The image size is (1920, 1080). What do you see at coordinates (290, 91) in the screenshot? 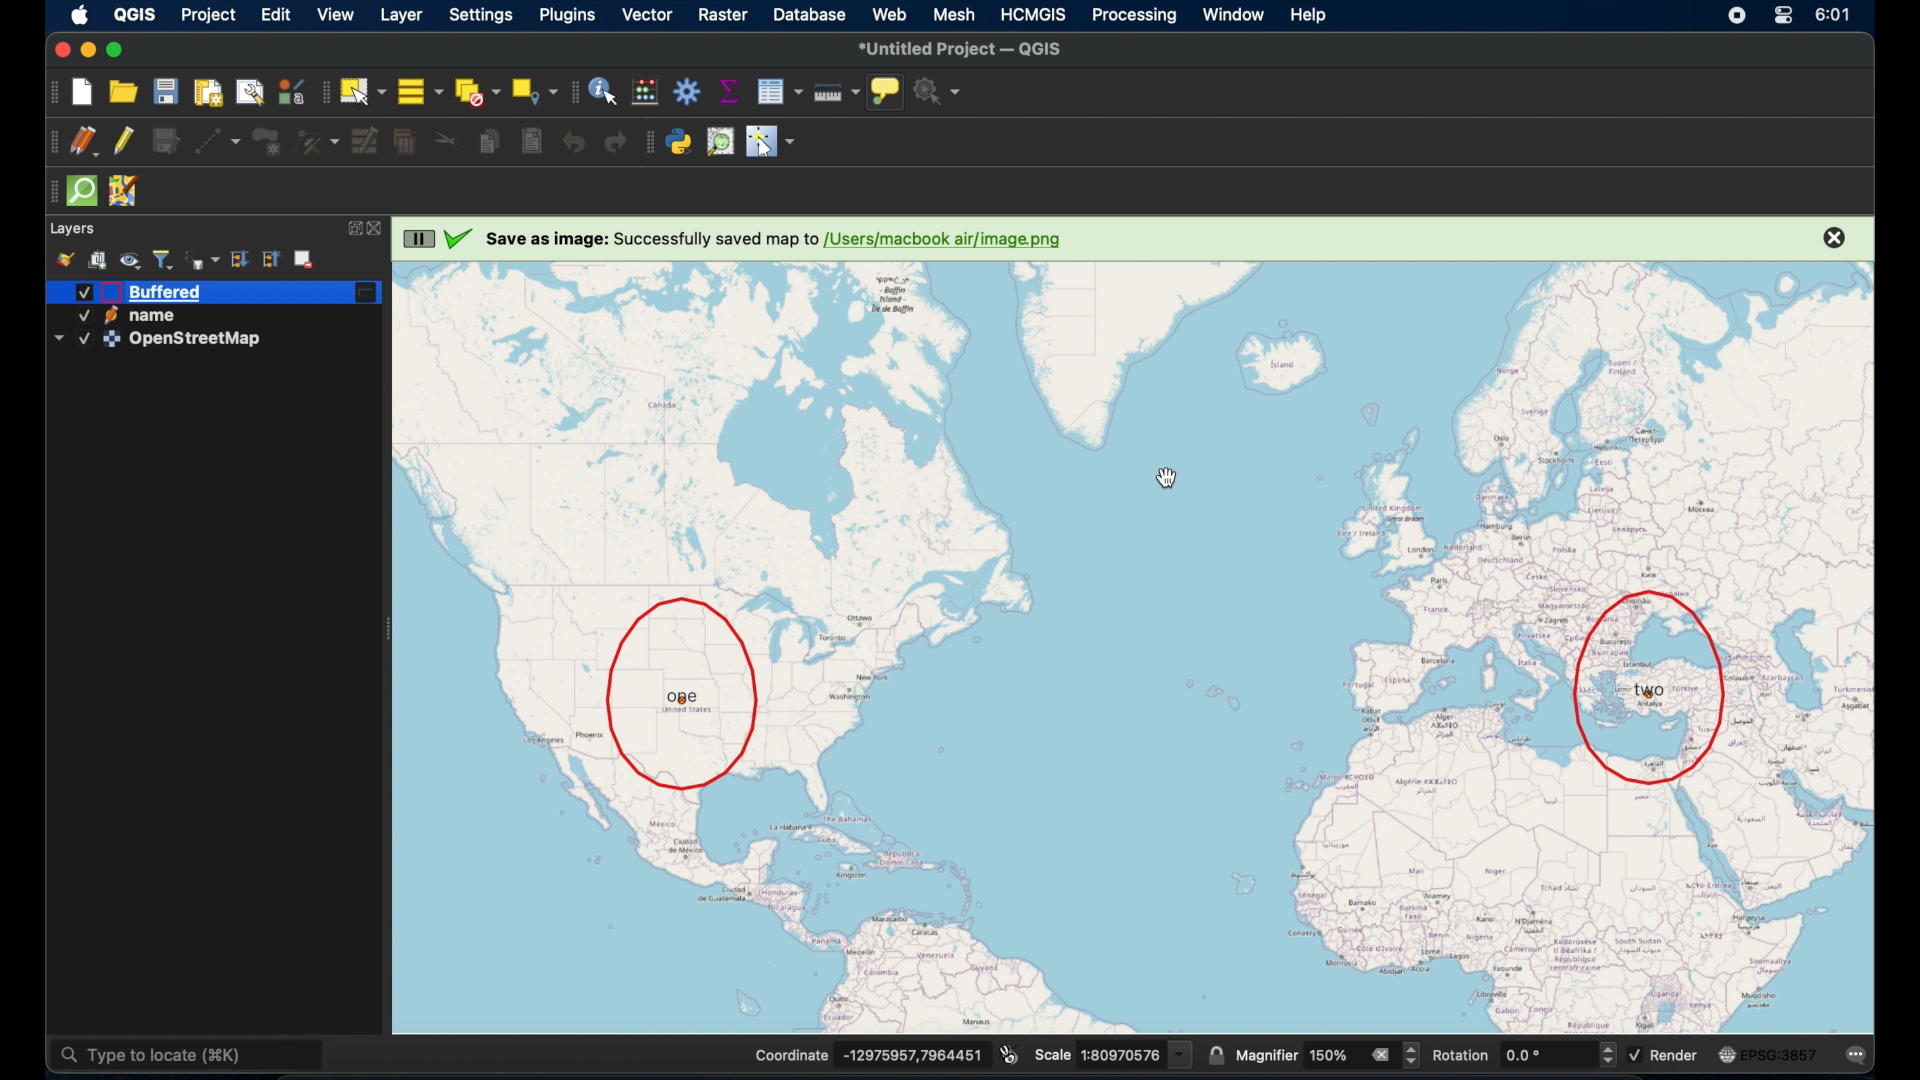
I see `style manager` at bounding box center [290, 91].